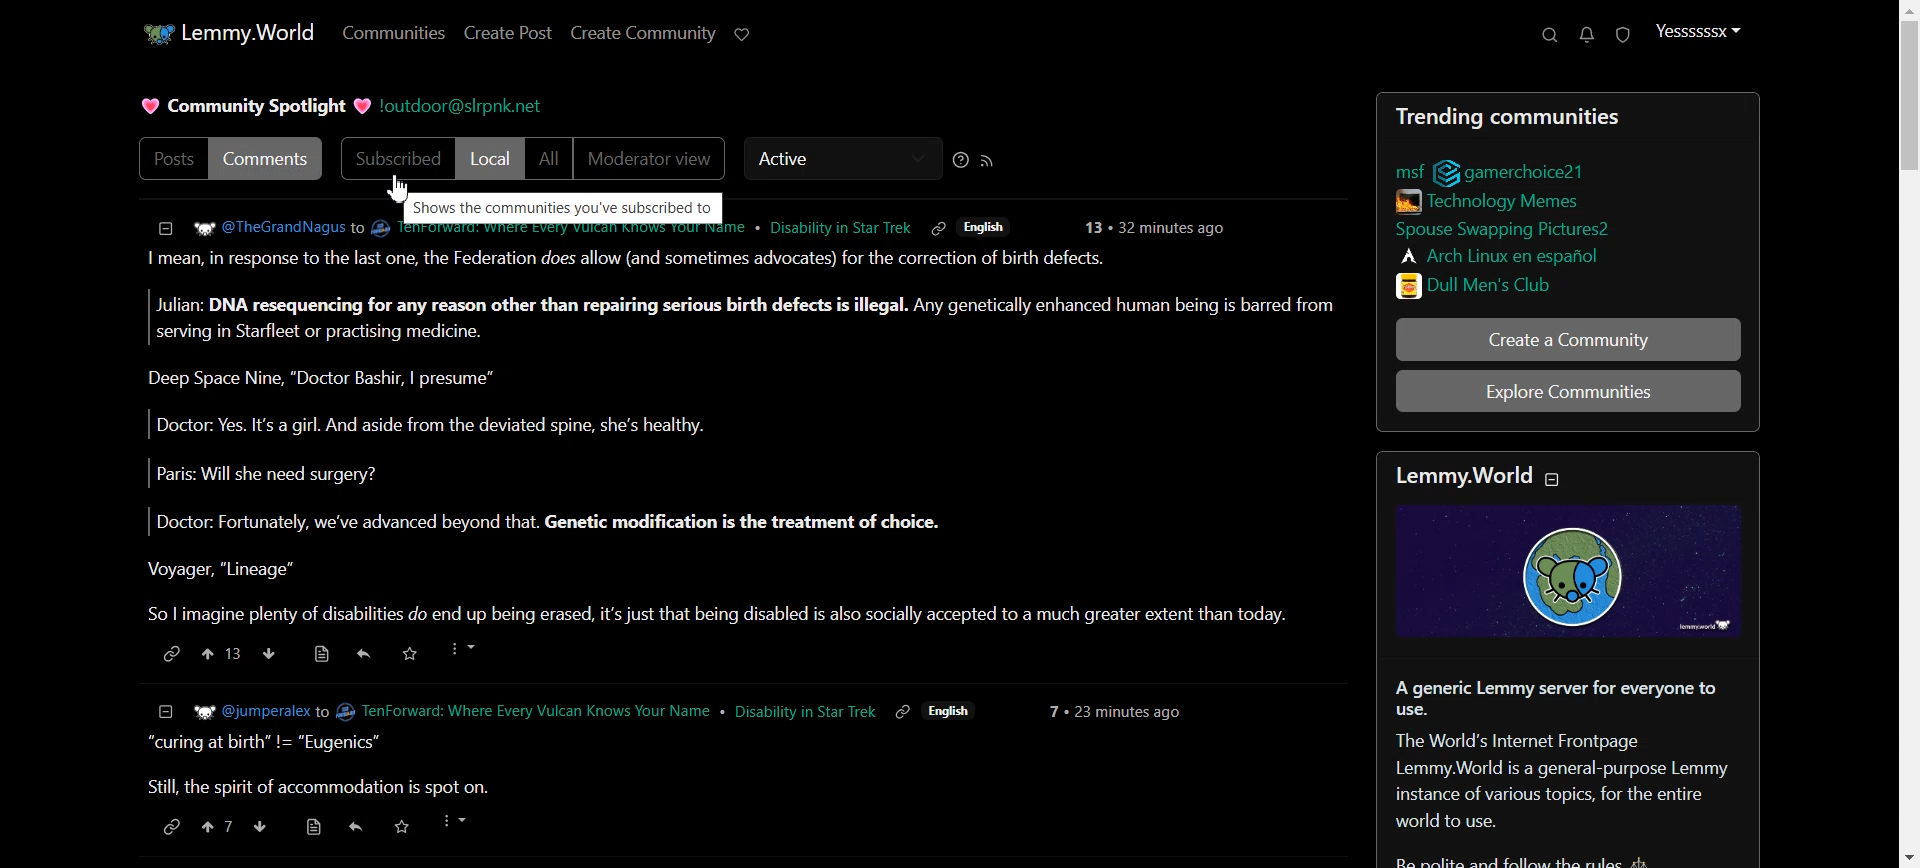  I want to click on LInks, so click(1499, 254).